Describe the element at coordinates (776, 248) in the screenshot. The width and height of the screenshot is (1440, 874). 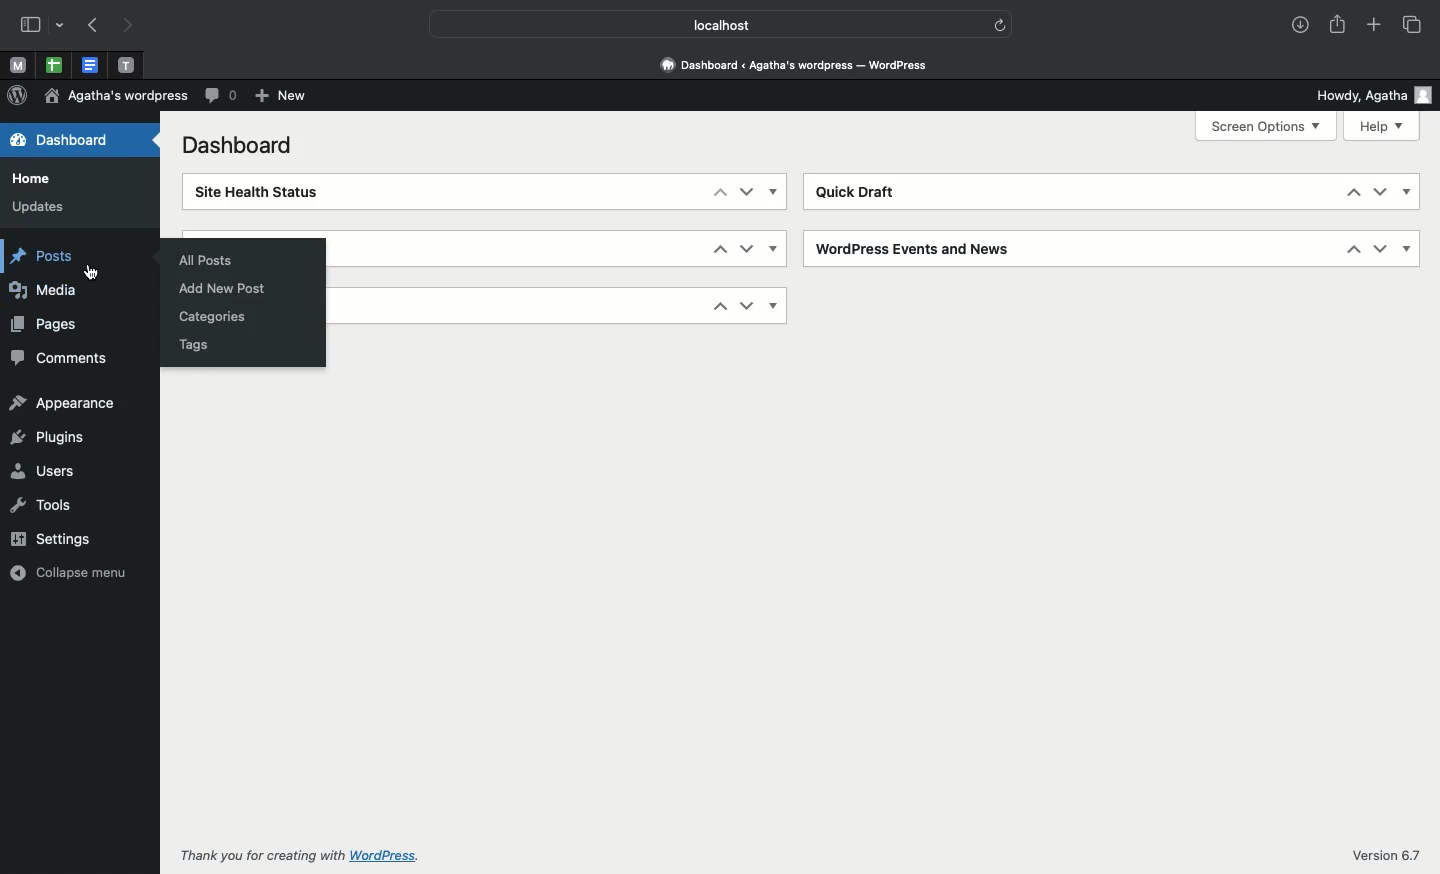
I see `Show` at that location.